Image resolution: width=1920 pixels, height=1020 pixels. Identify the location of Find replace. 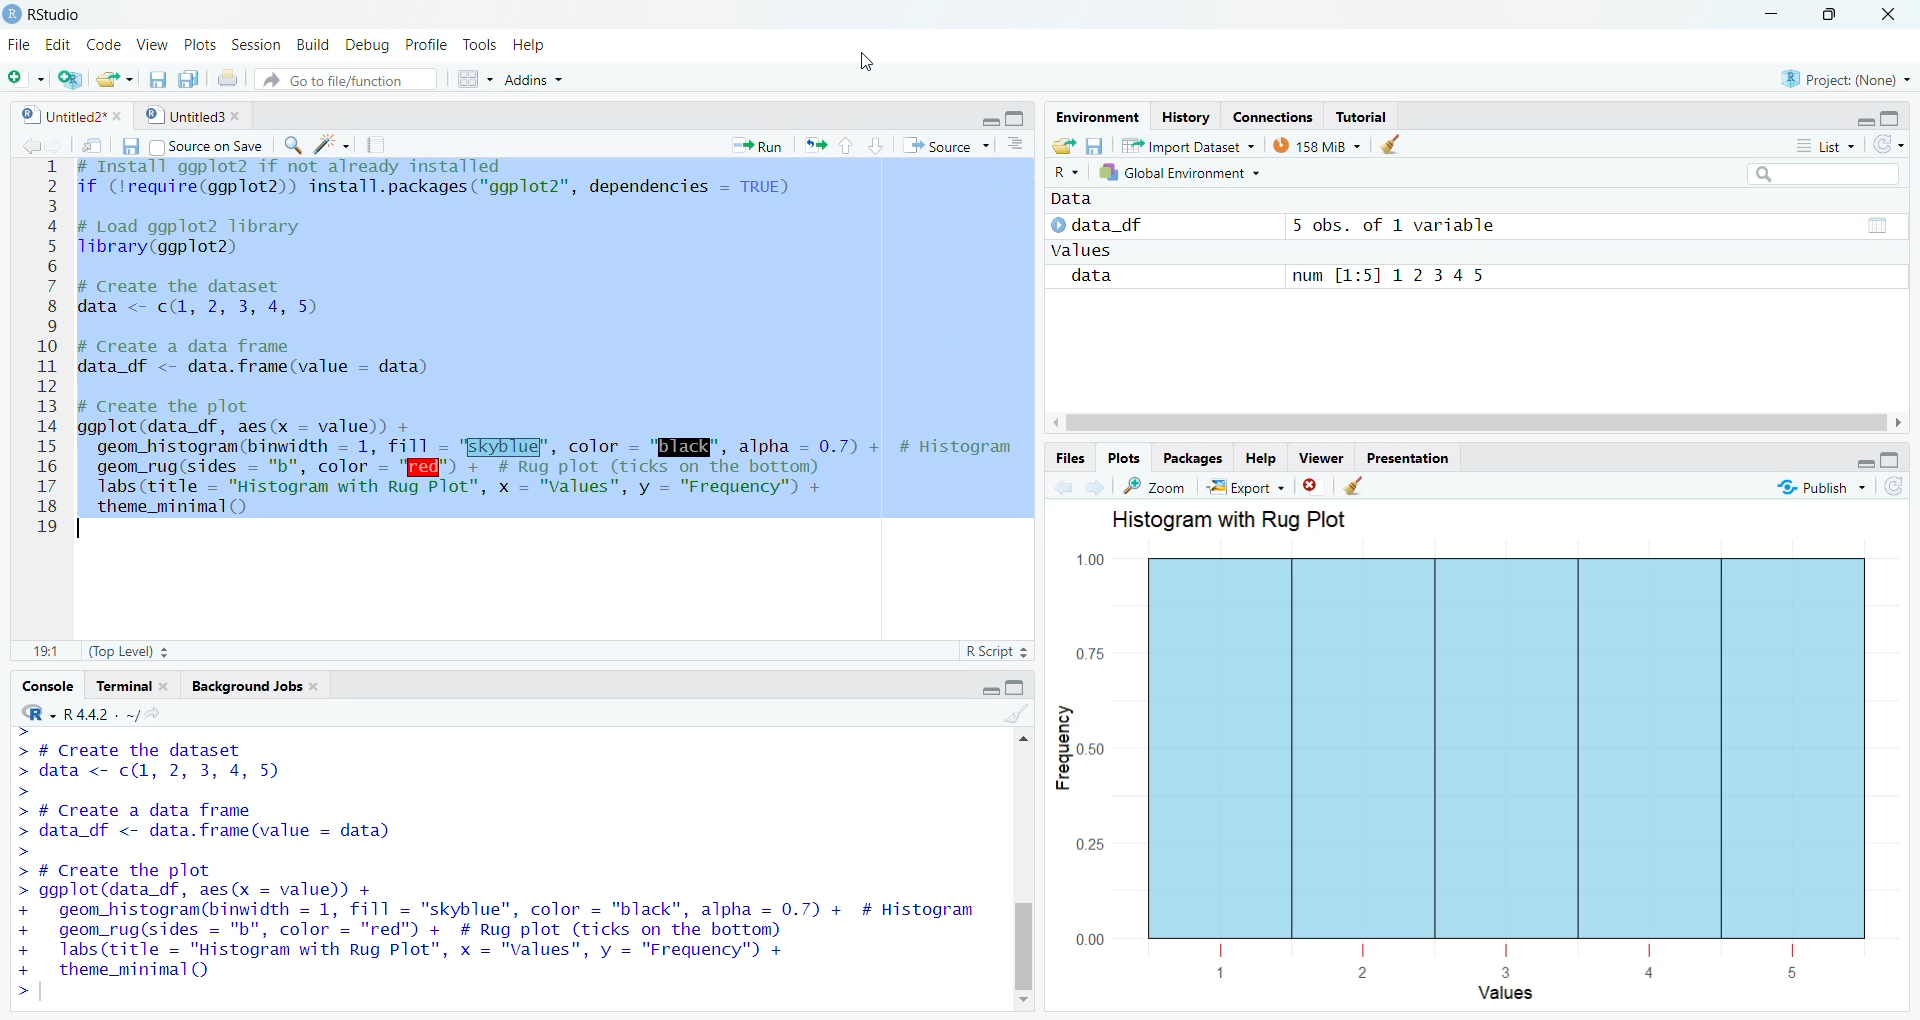
(289, 144).